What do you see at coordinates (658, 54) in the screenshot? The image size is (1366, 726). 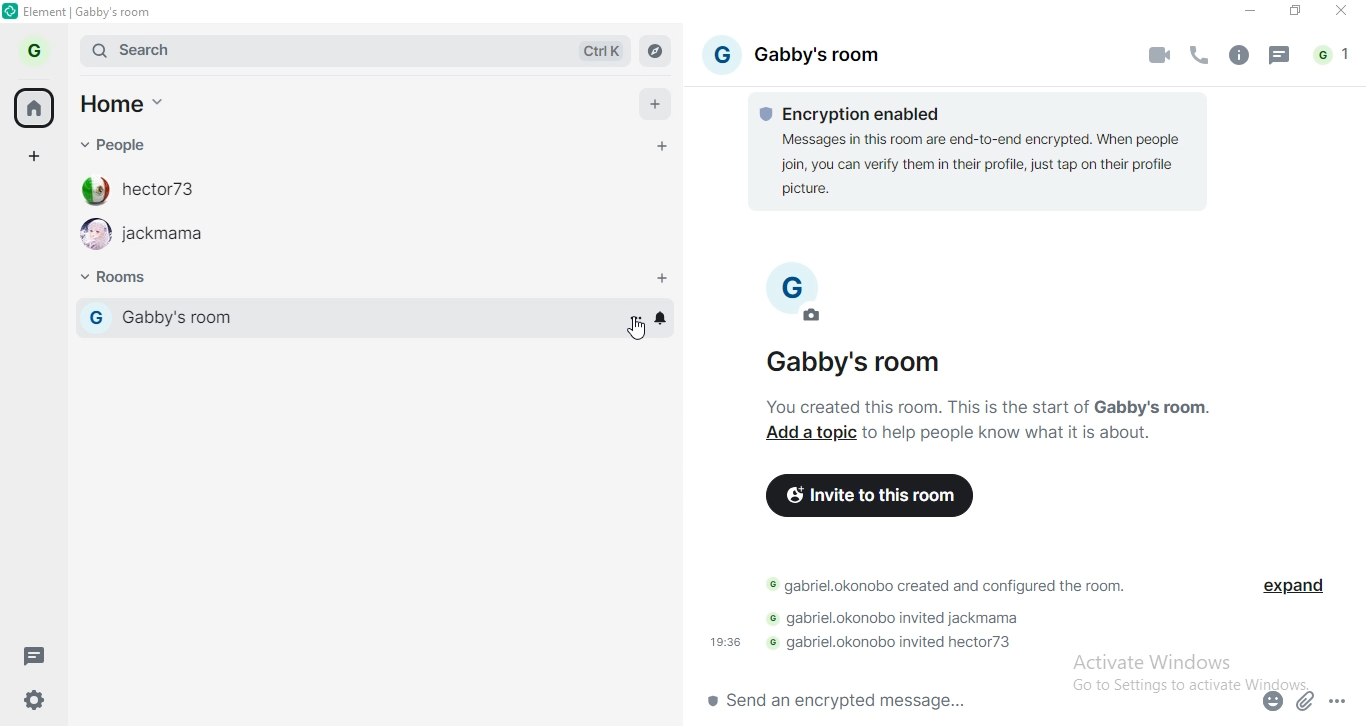 I see `navigate` at bounding box center [658, 54].